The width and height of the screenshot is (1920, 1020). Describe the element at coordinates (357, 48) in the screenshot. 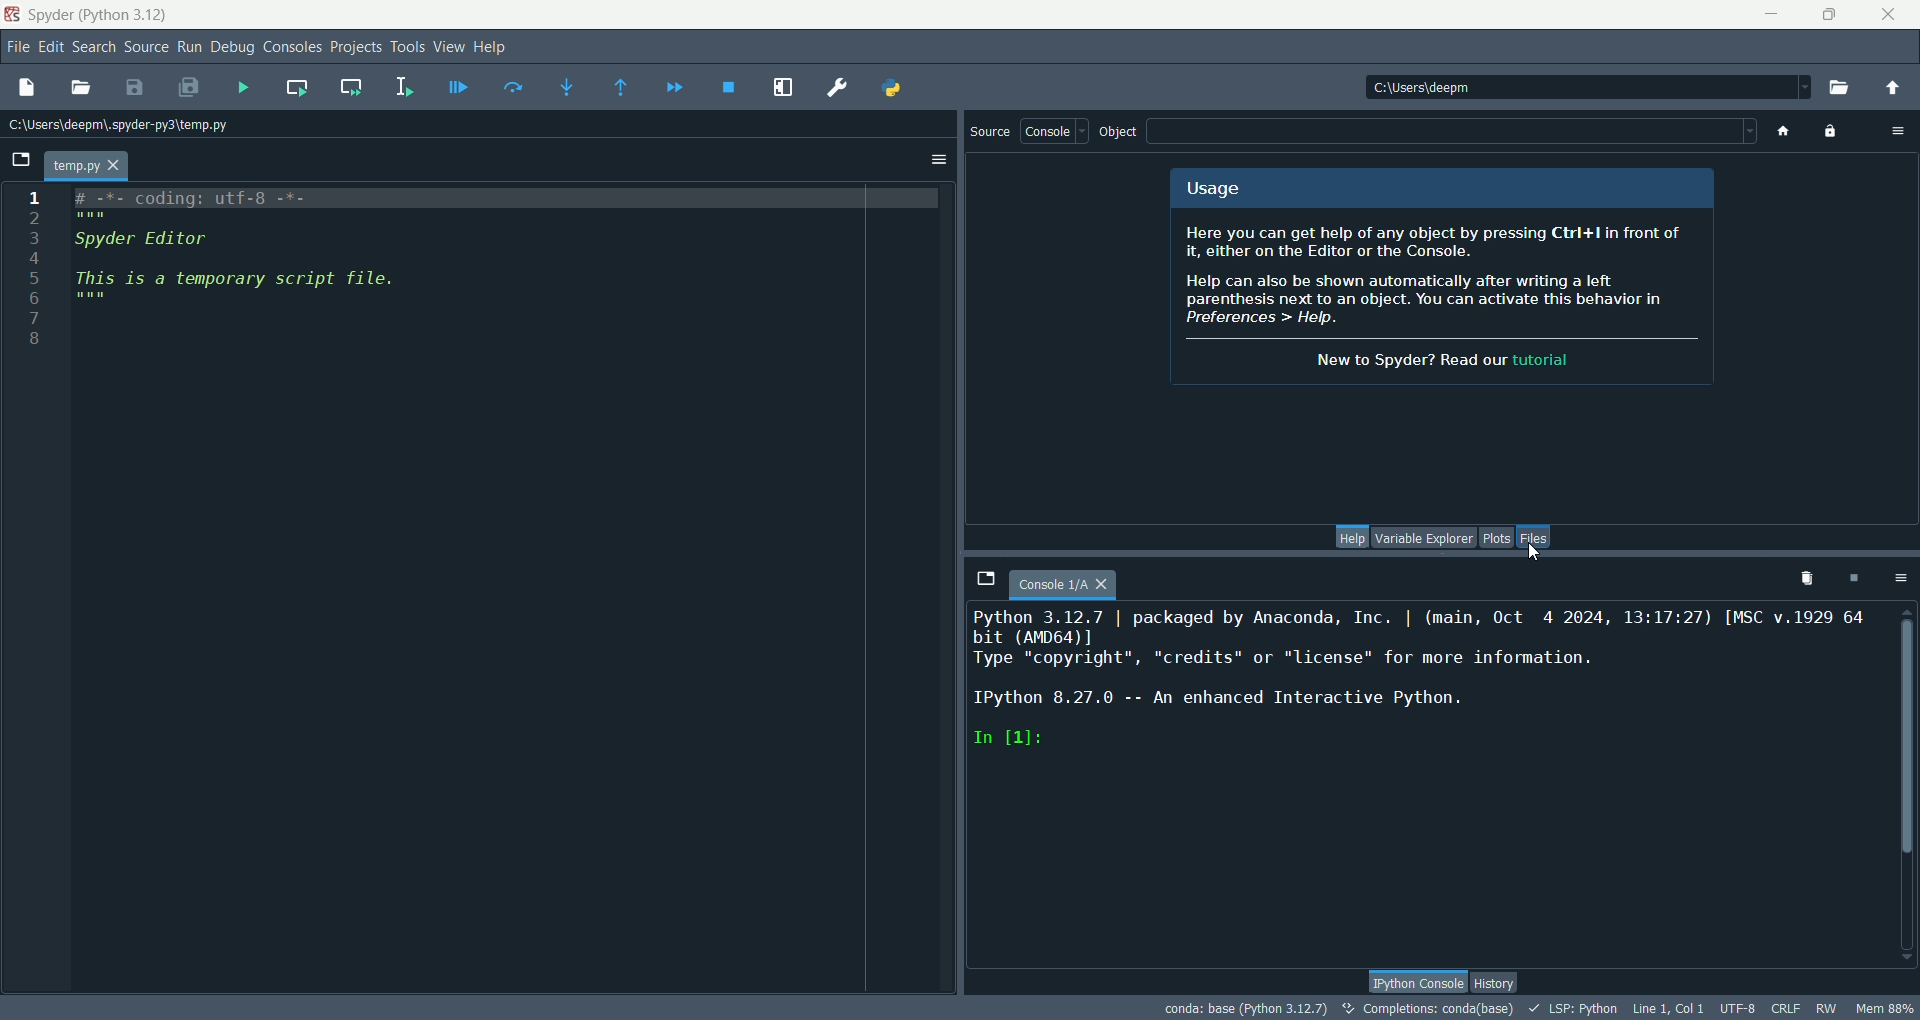

I see `projects` at that location.